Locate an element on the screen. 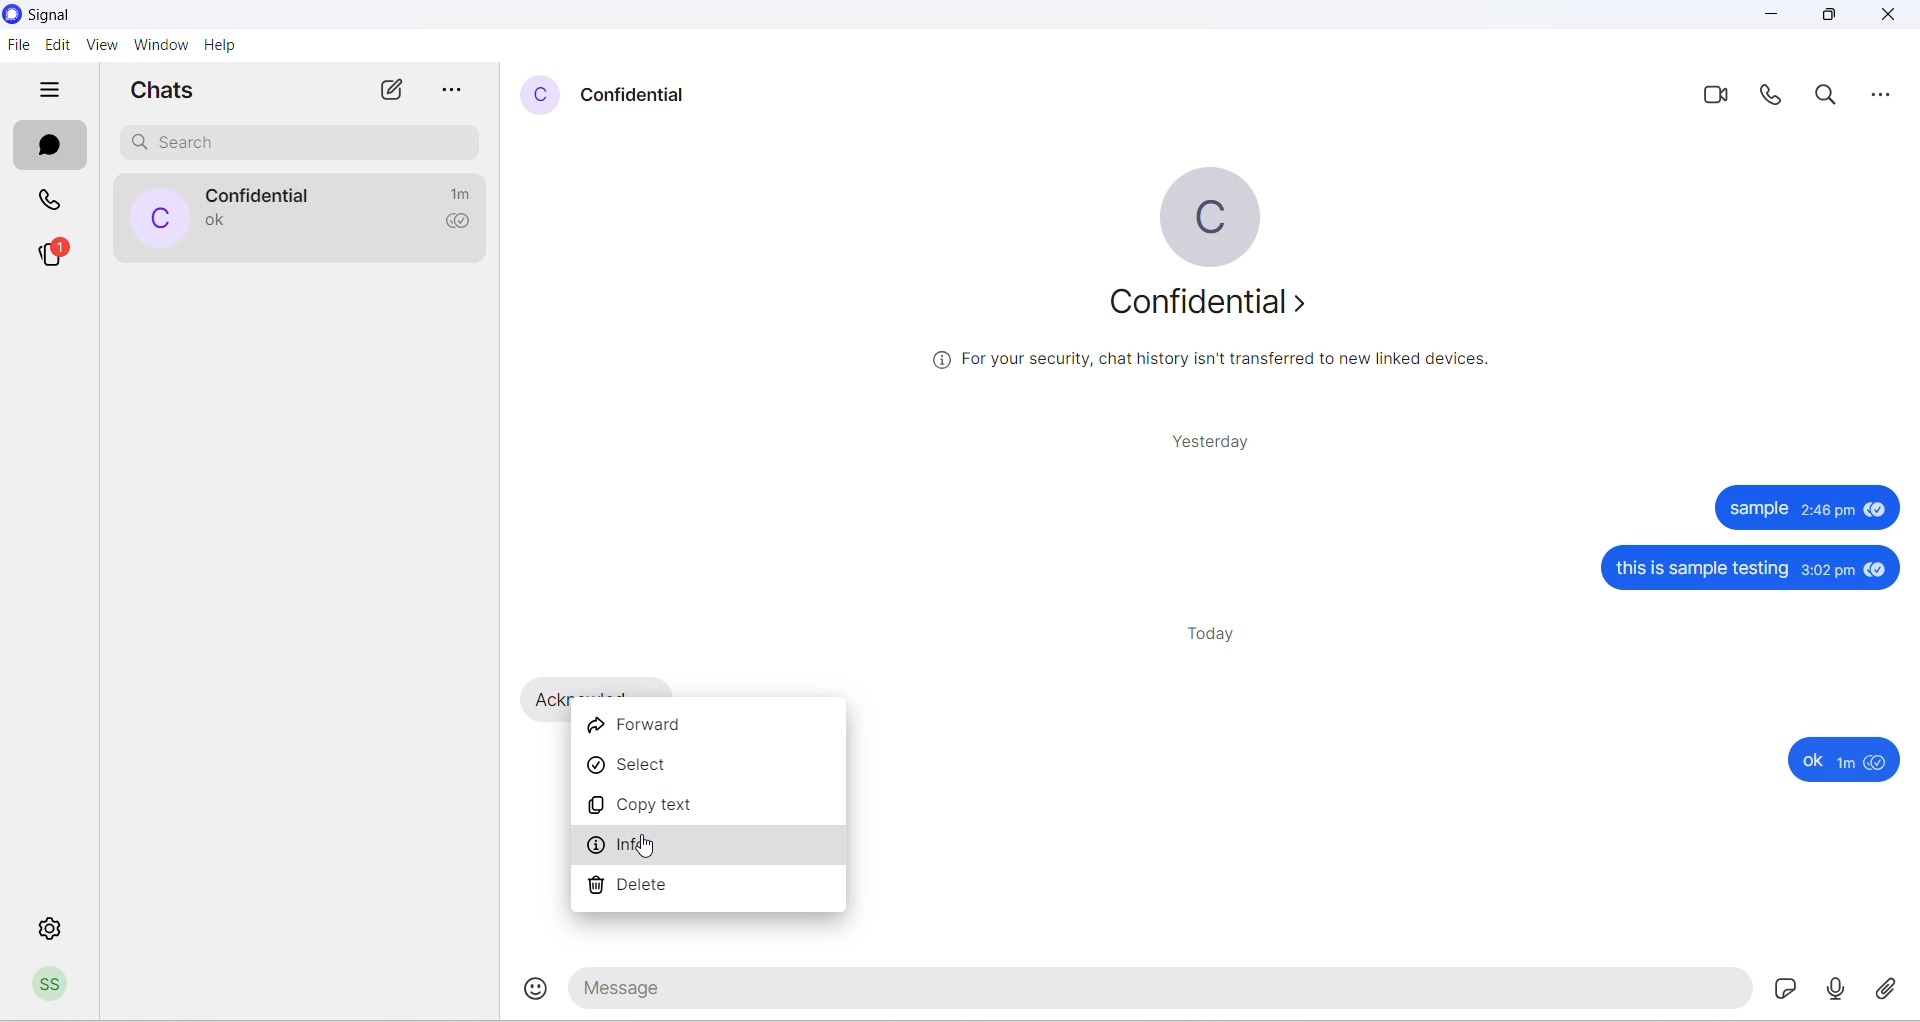  hide is located at coordinates (47, 89).